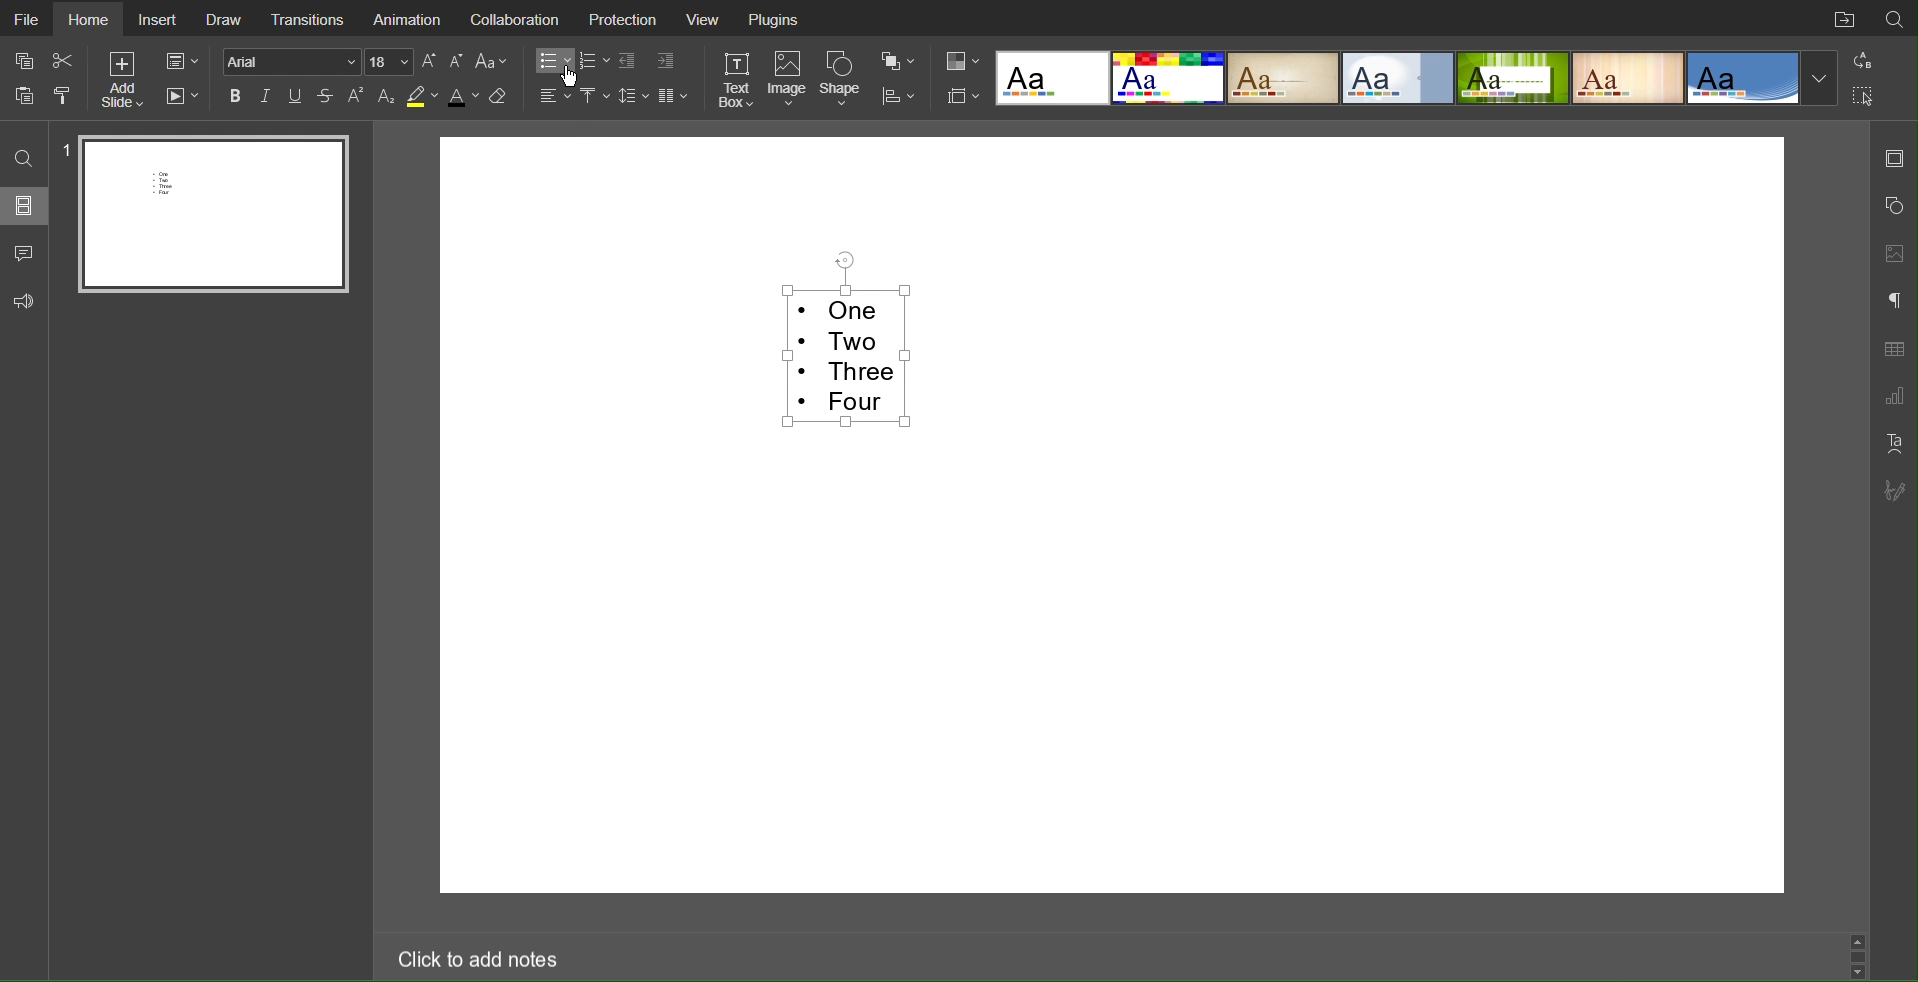  What do you see at coordinates (592, 95) in the screenshot?
I see `Vertical Alignment` at bounding box center [592, 95].